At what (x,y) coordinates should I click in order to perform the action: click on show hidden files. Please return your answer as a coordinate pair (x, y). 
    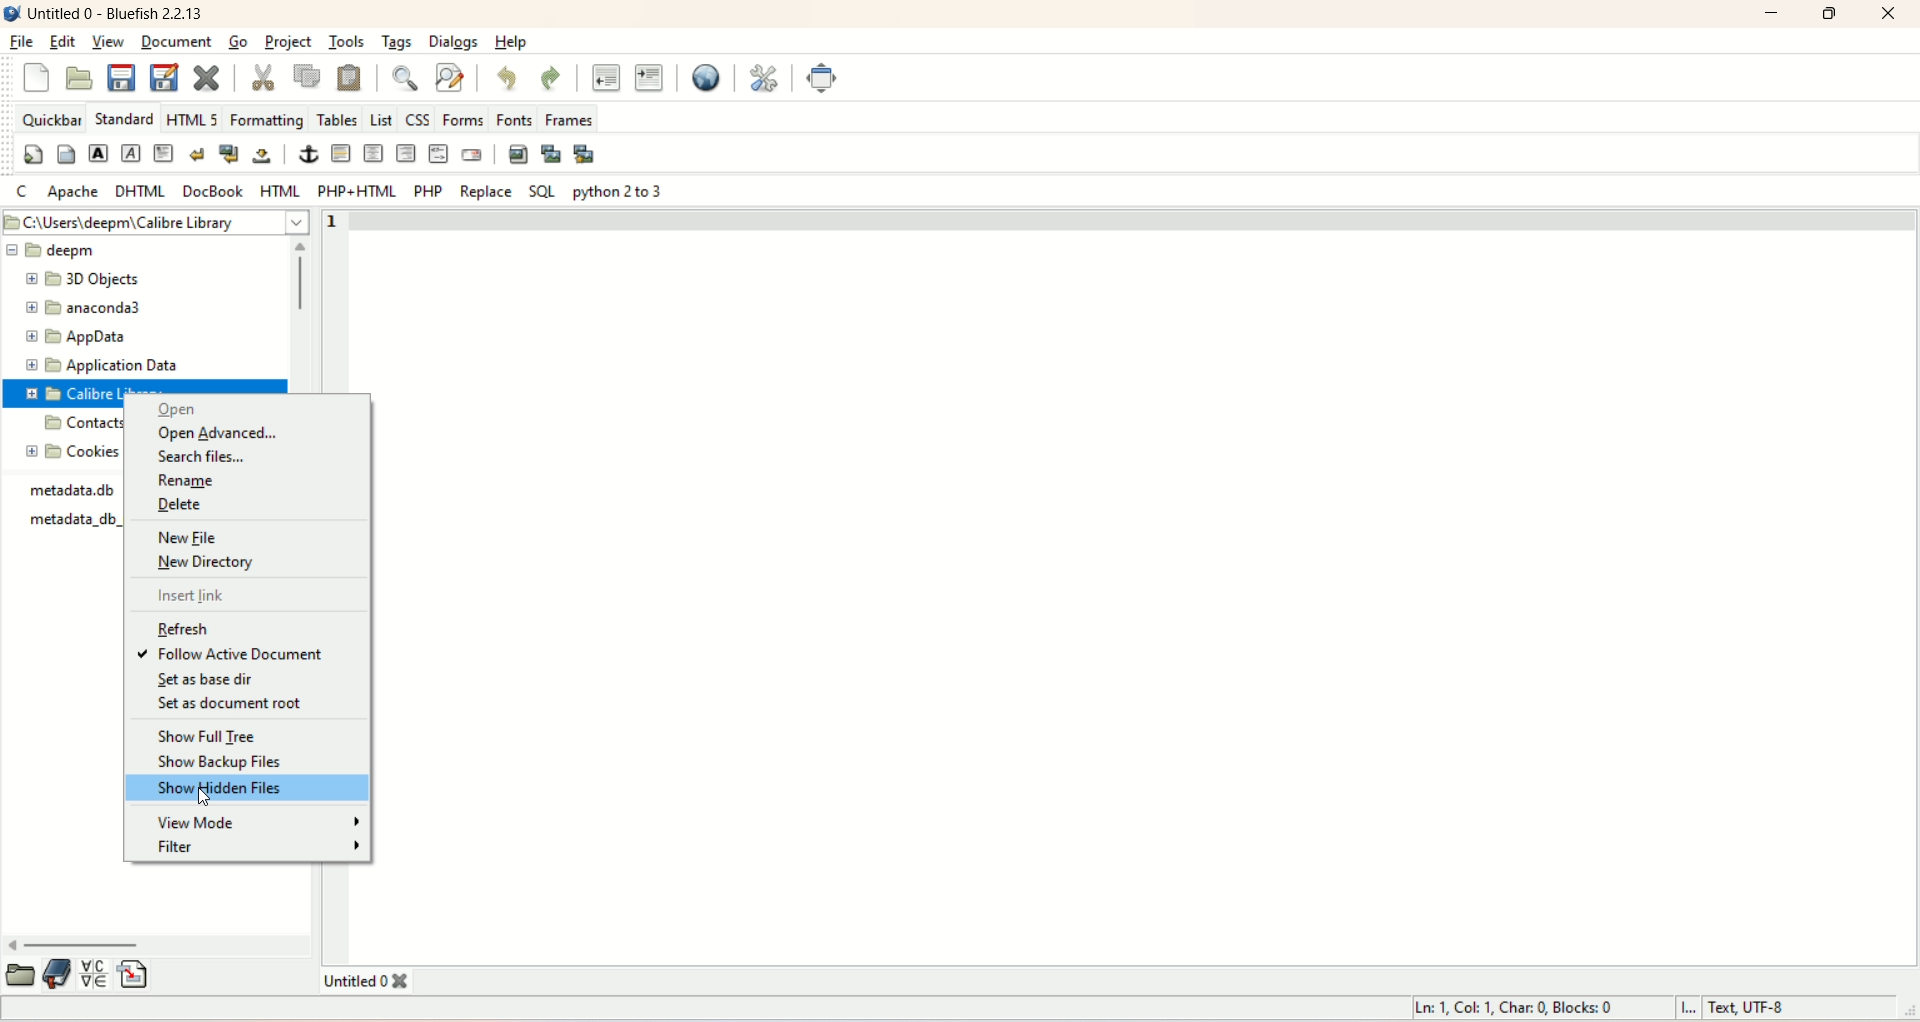
    Looking at the image, I should click on (250, 791).